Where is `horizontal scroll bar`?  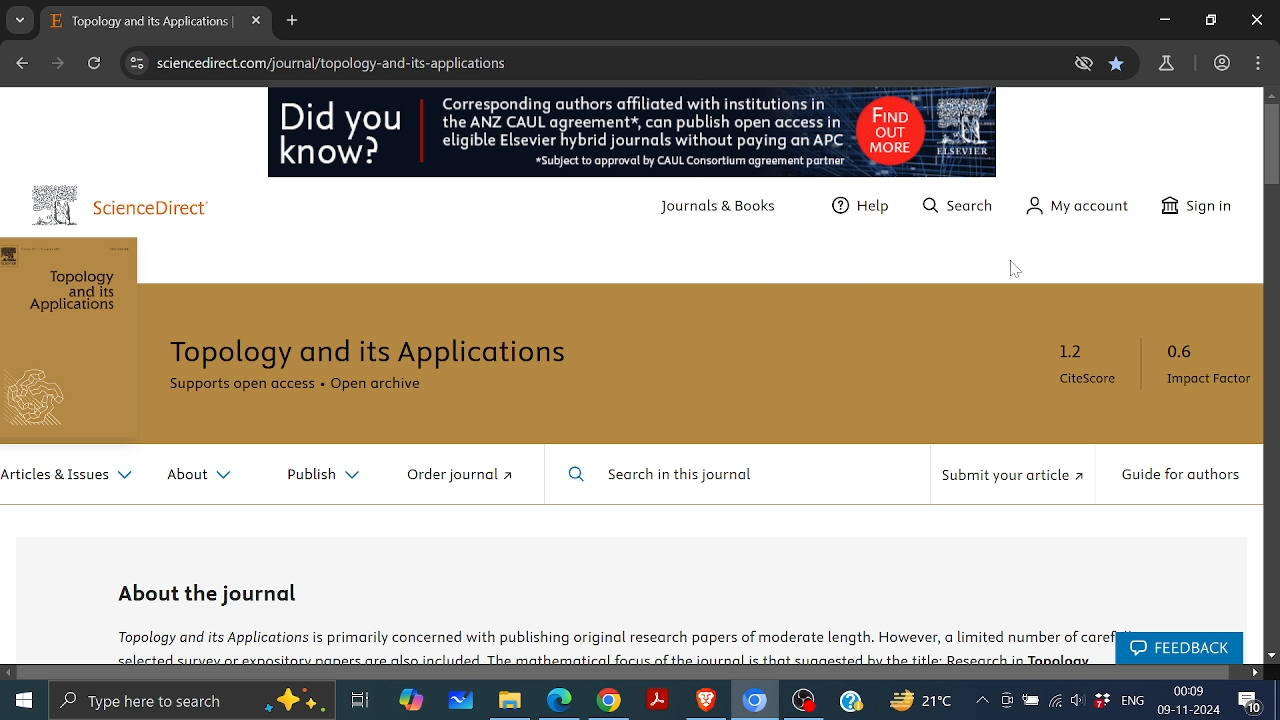 horizontal scroll bar is located at coordinates (626, 671).